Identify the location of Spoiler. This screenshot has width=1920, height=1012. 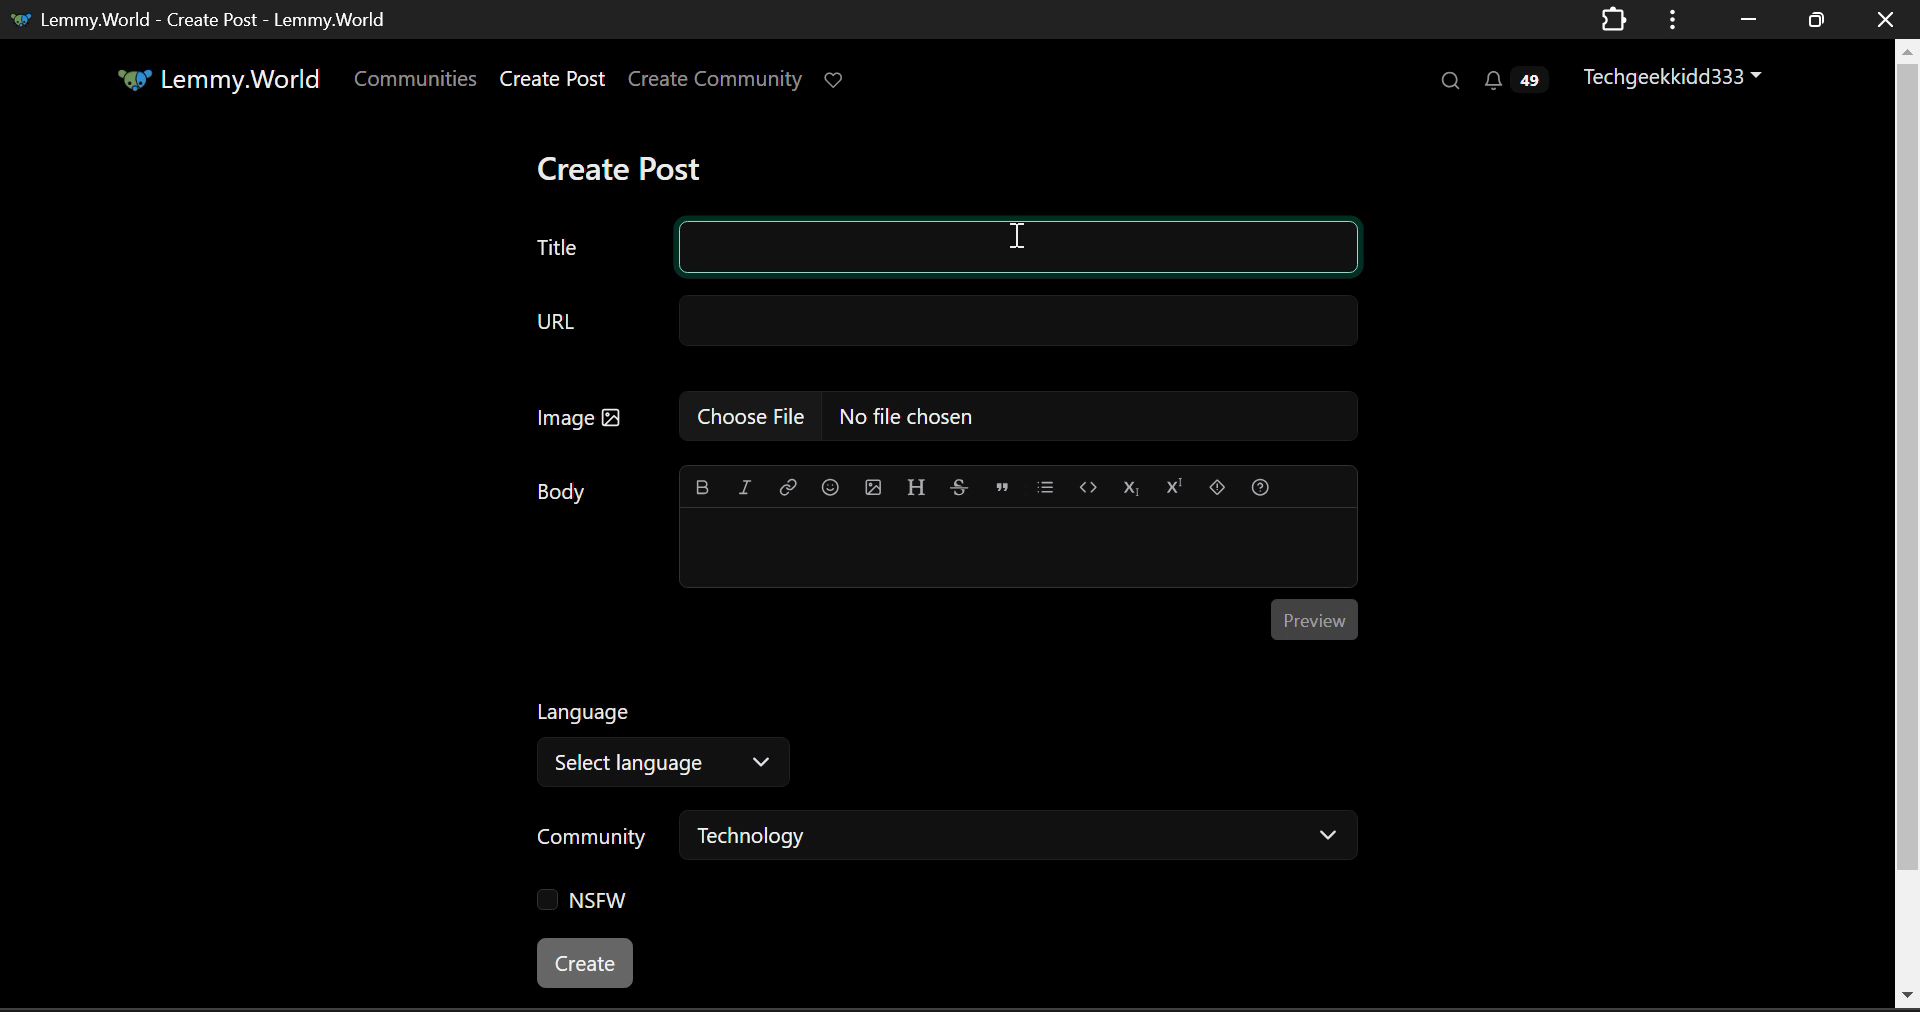
(1216, 489).